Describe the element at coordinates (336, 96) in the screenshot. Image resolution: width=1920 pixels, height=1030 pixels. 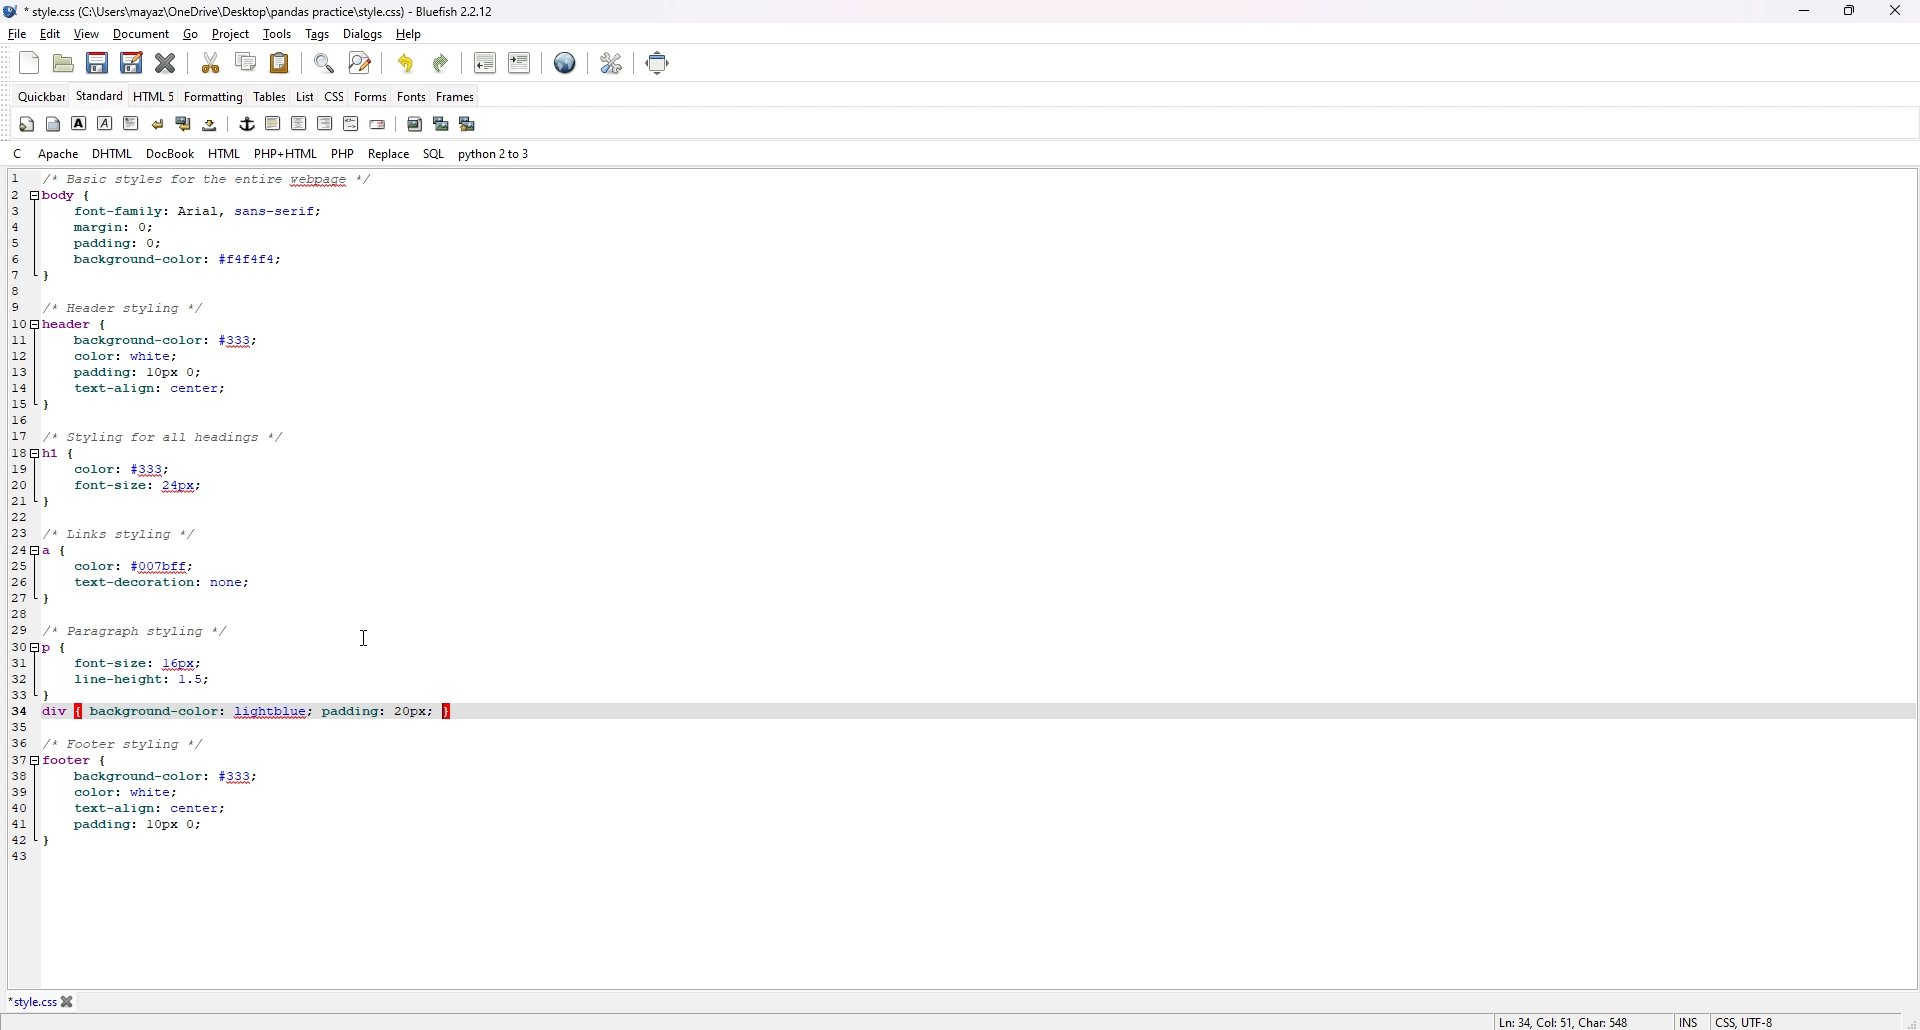
I see `css` at that location.